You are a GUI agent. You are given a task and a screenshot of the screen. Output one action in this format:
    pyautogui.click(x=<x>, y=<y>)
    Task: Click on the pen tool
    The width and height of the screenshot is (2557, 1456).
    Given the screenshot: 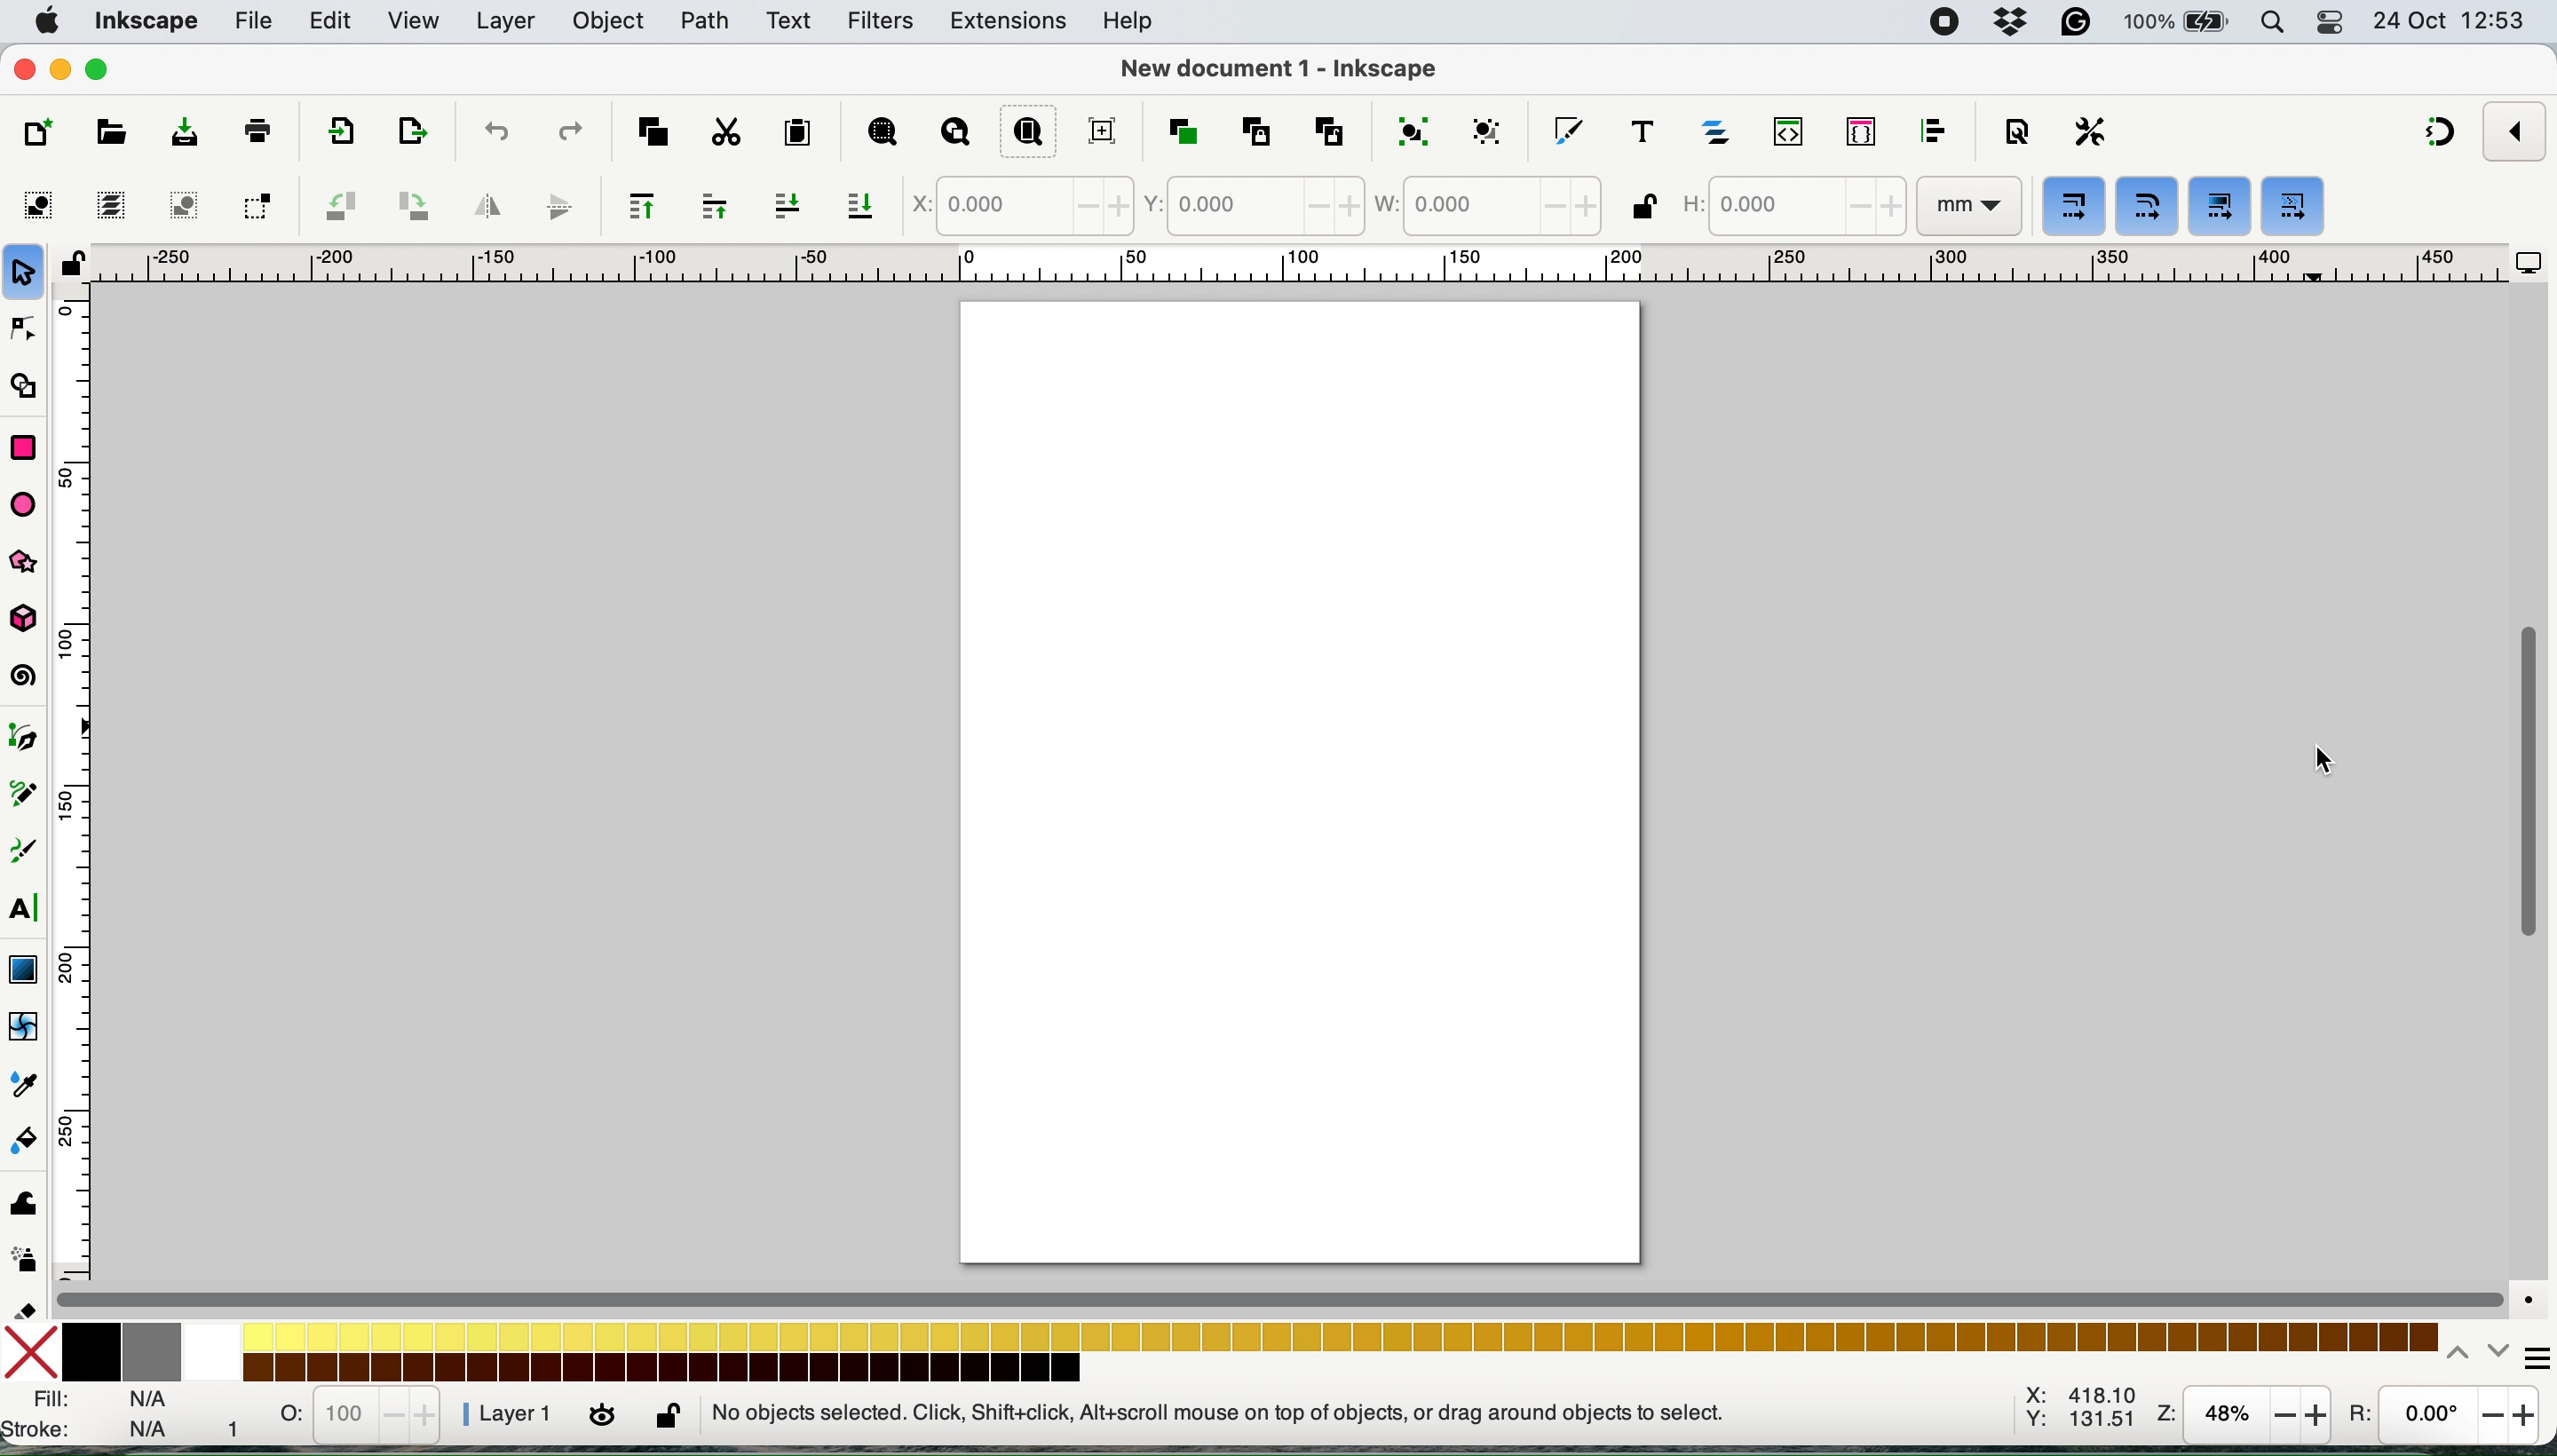 What is the action you would take?
    pyautogui.click(x=31, y=739)
    